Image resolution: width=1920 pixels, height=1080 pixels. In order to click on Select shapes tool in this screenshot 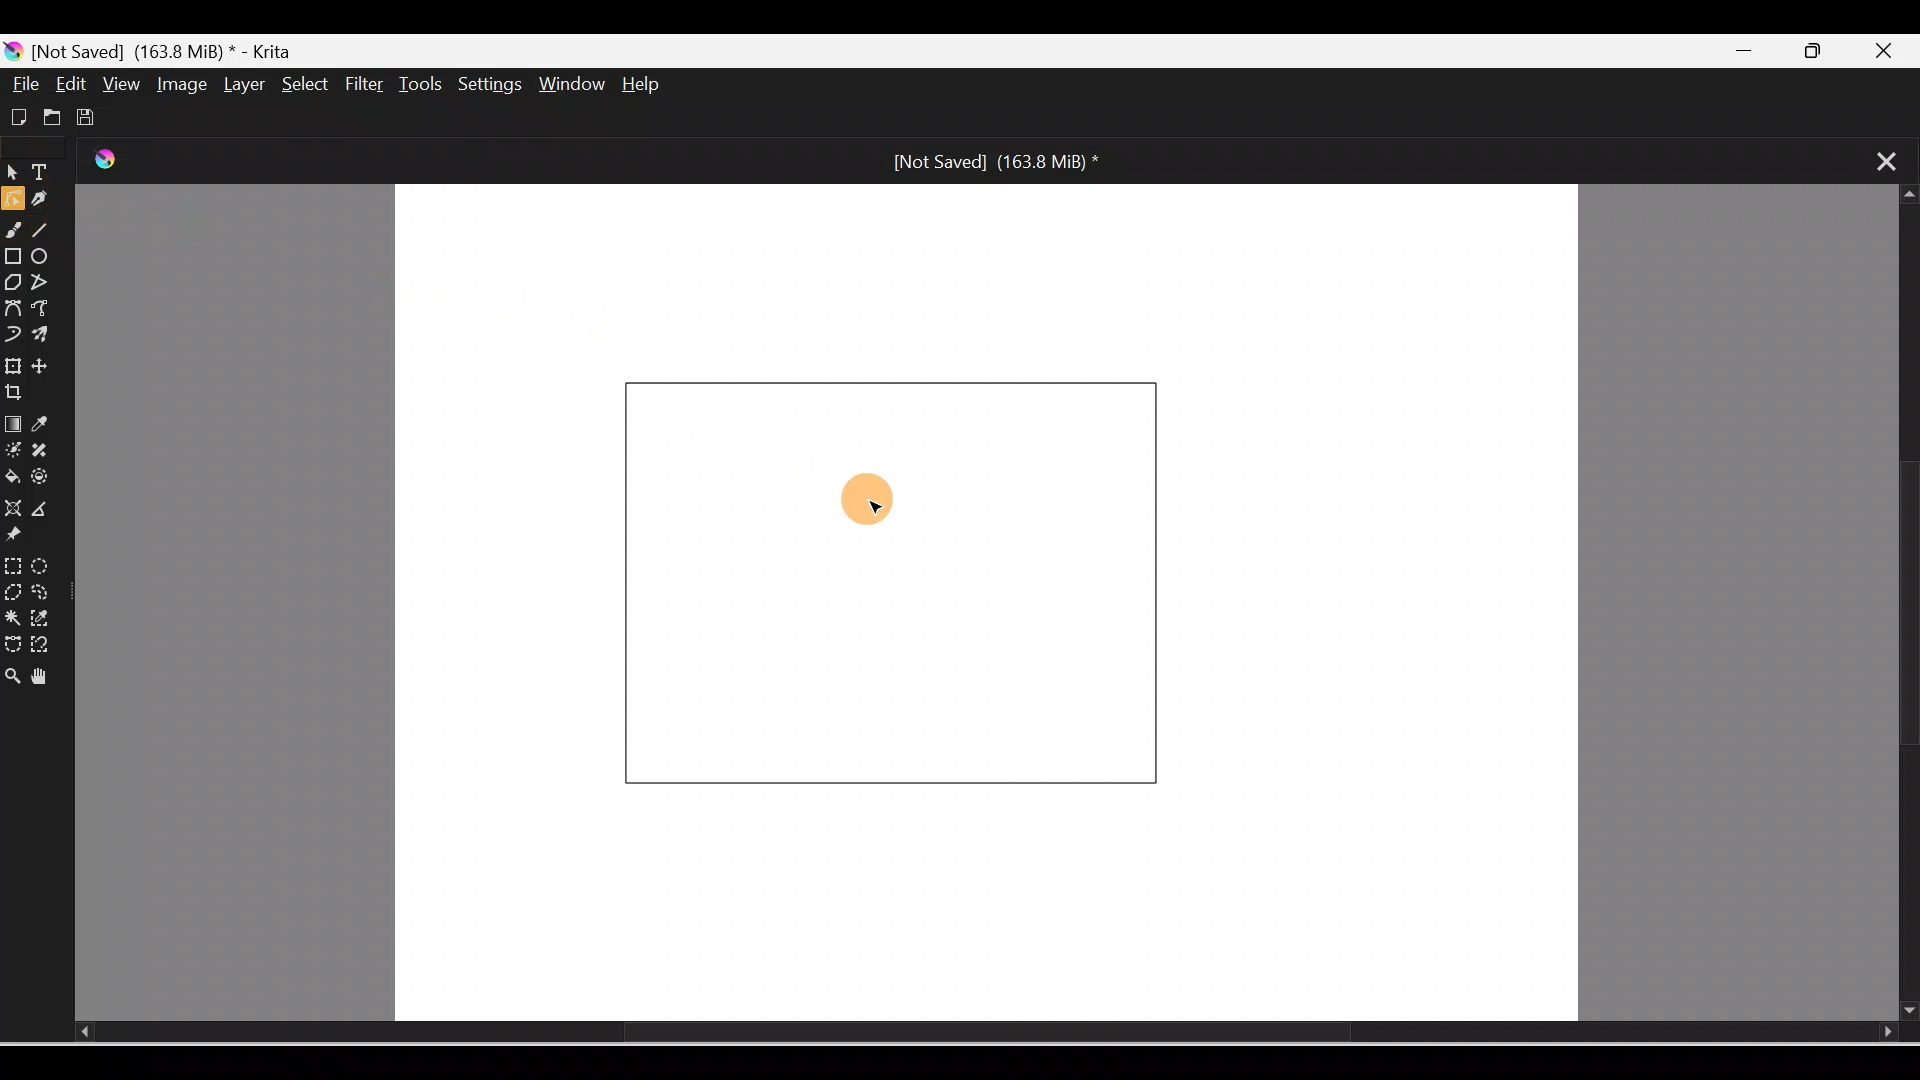, I will do `click(12, 175)`.